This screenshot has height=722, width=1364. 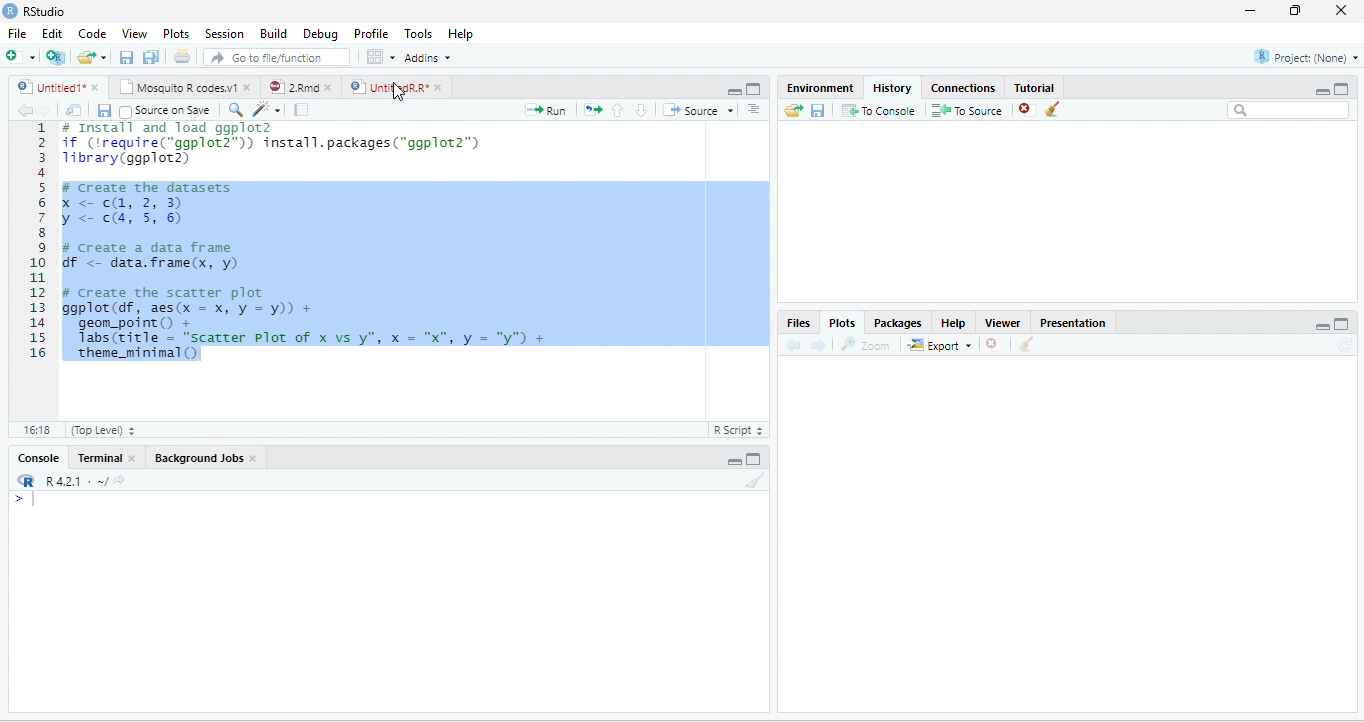 I want to click on Console, so click(x=38, y=458).